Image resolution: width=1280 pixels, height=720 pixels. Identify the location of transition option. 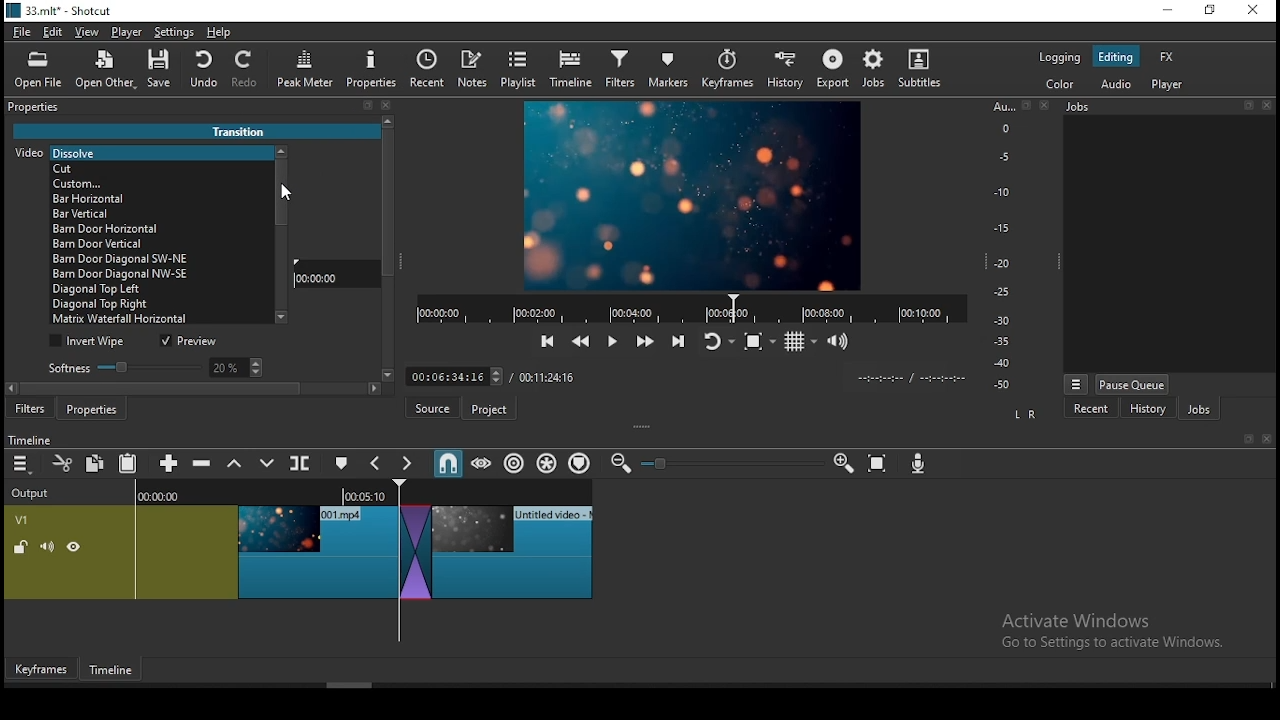
(162, 214).